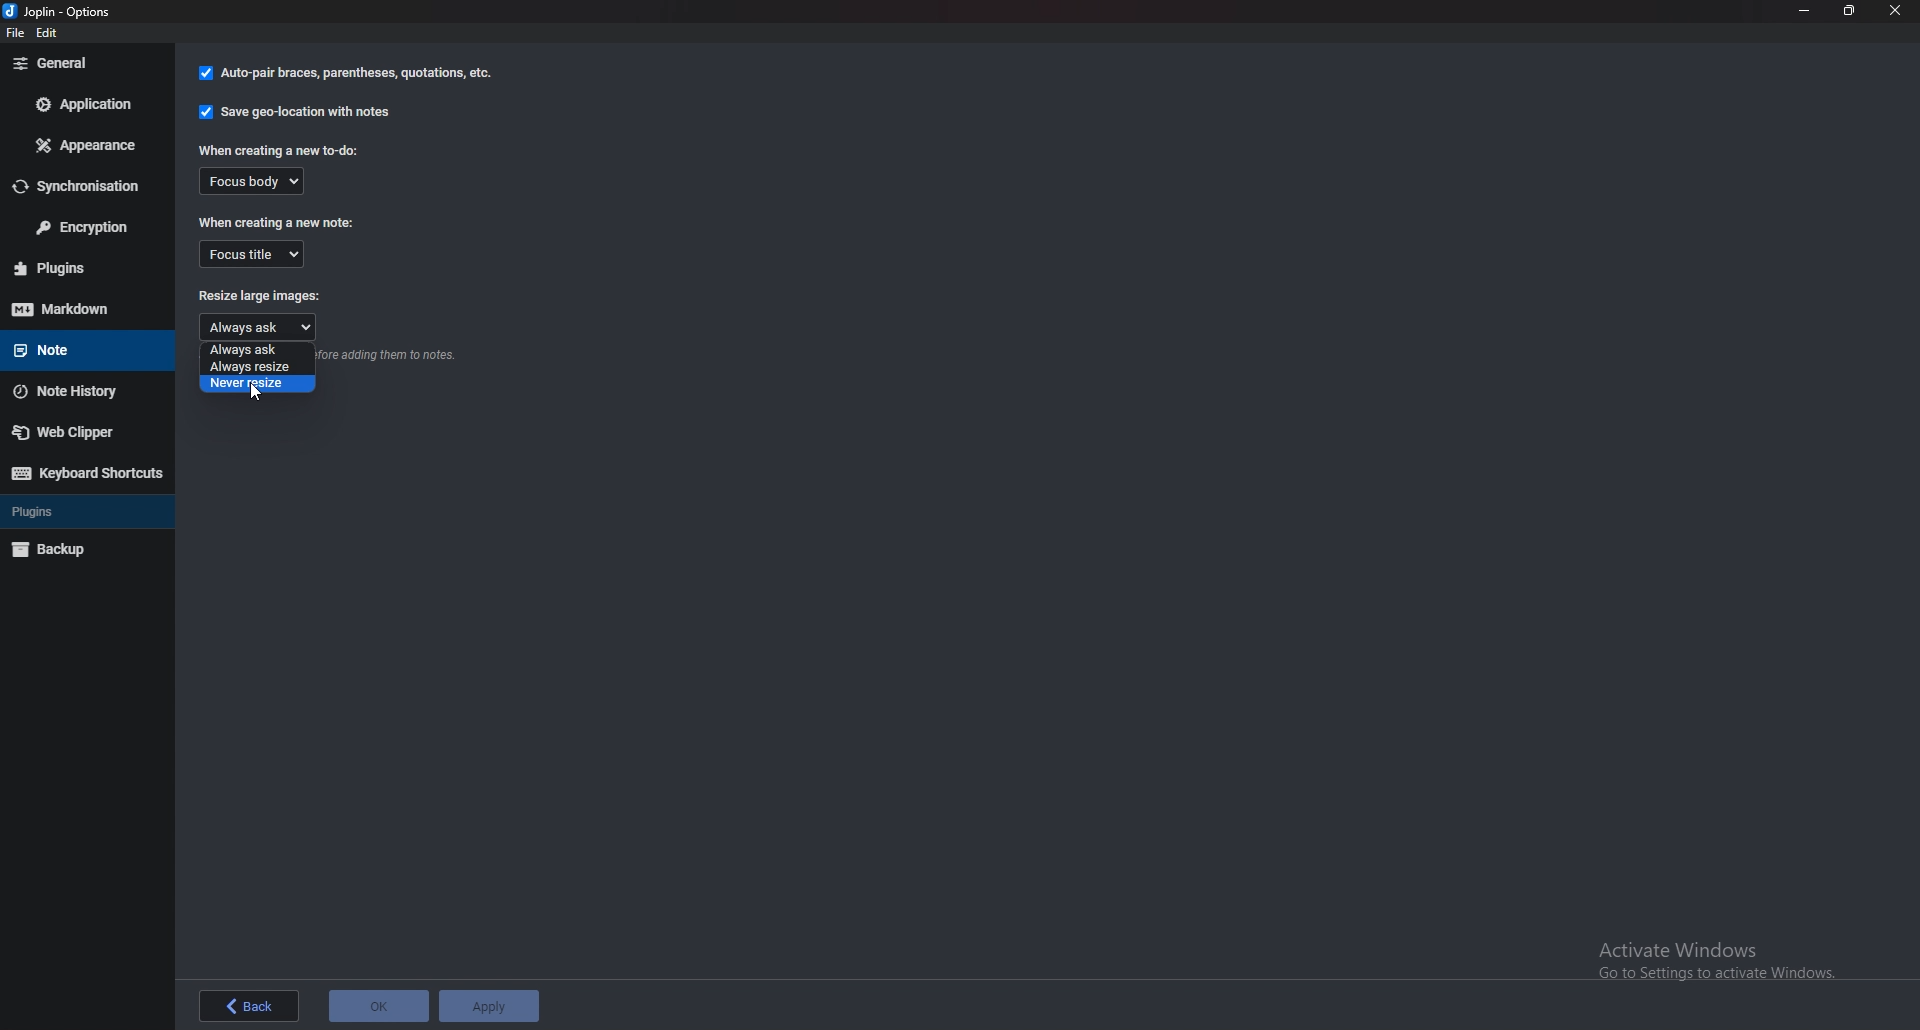  Describe the element at coordinates (74, 548) in the screenshot. I see `Back up` at that location.